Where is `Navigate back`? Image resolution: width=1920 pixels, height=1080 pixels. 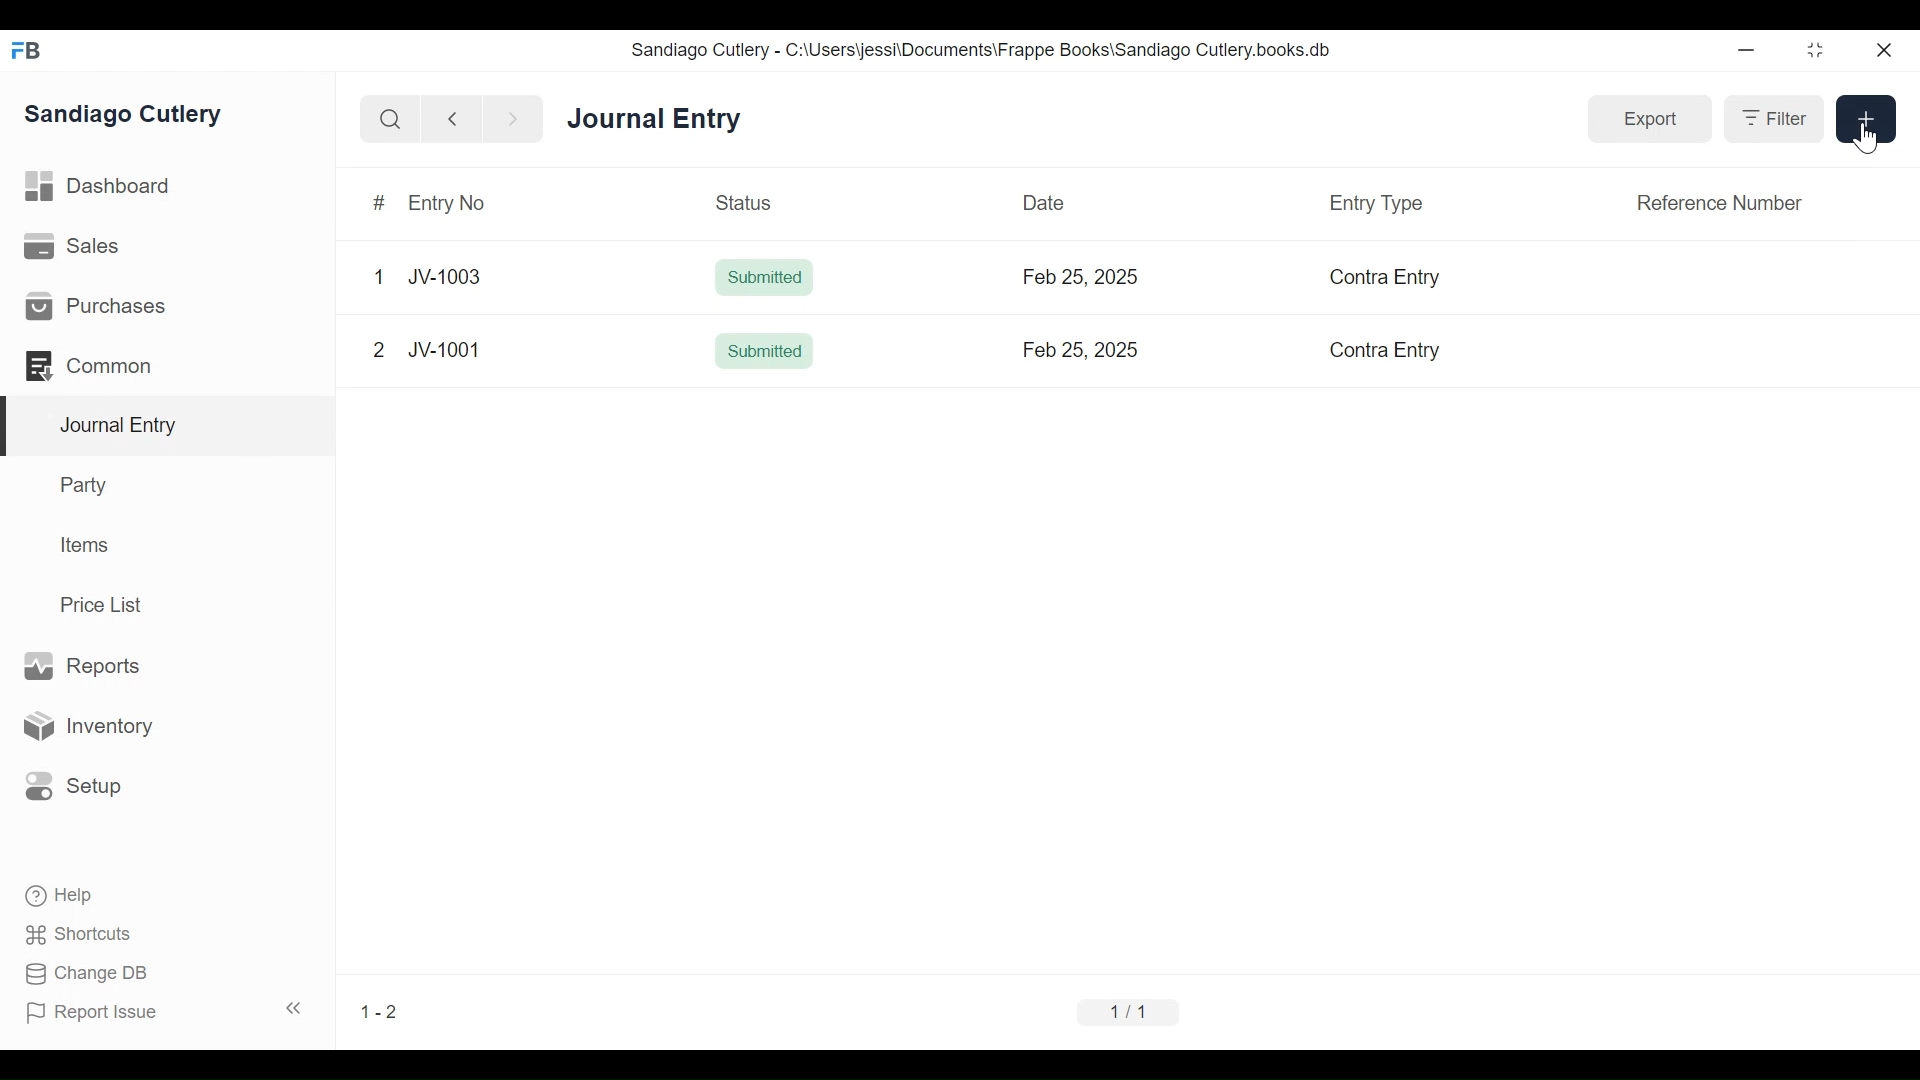 Navigate back is located at coordinates (450, 120).